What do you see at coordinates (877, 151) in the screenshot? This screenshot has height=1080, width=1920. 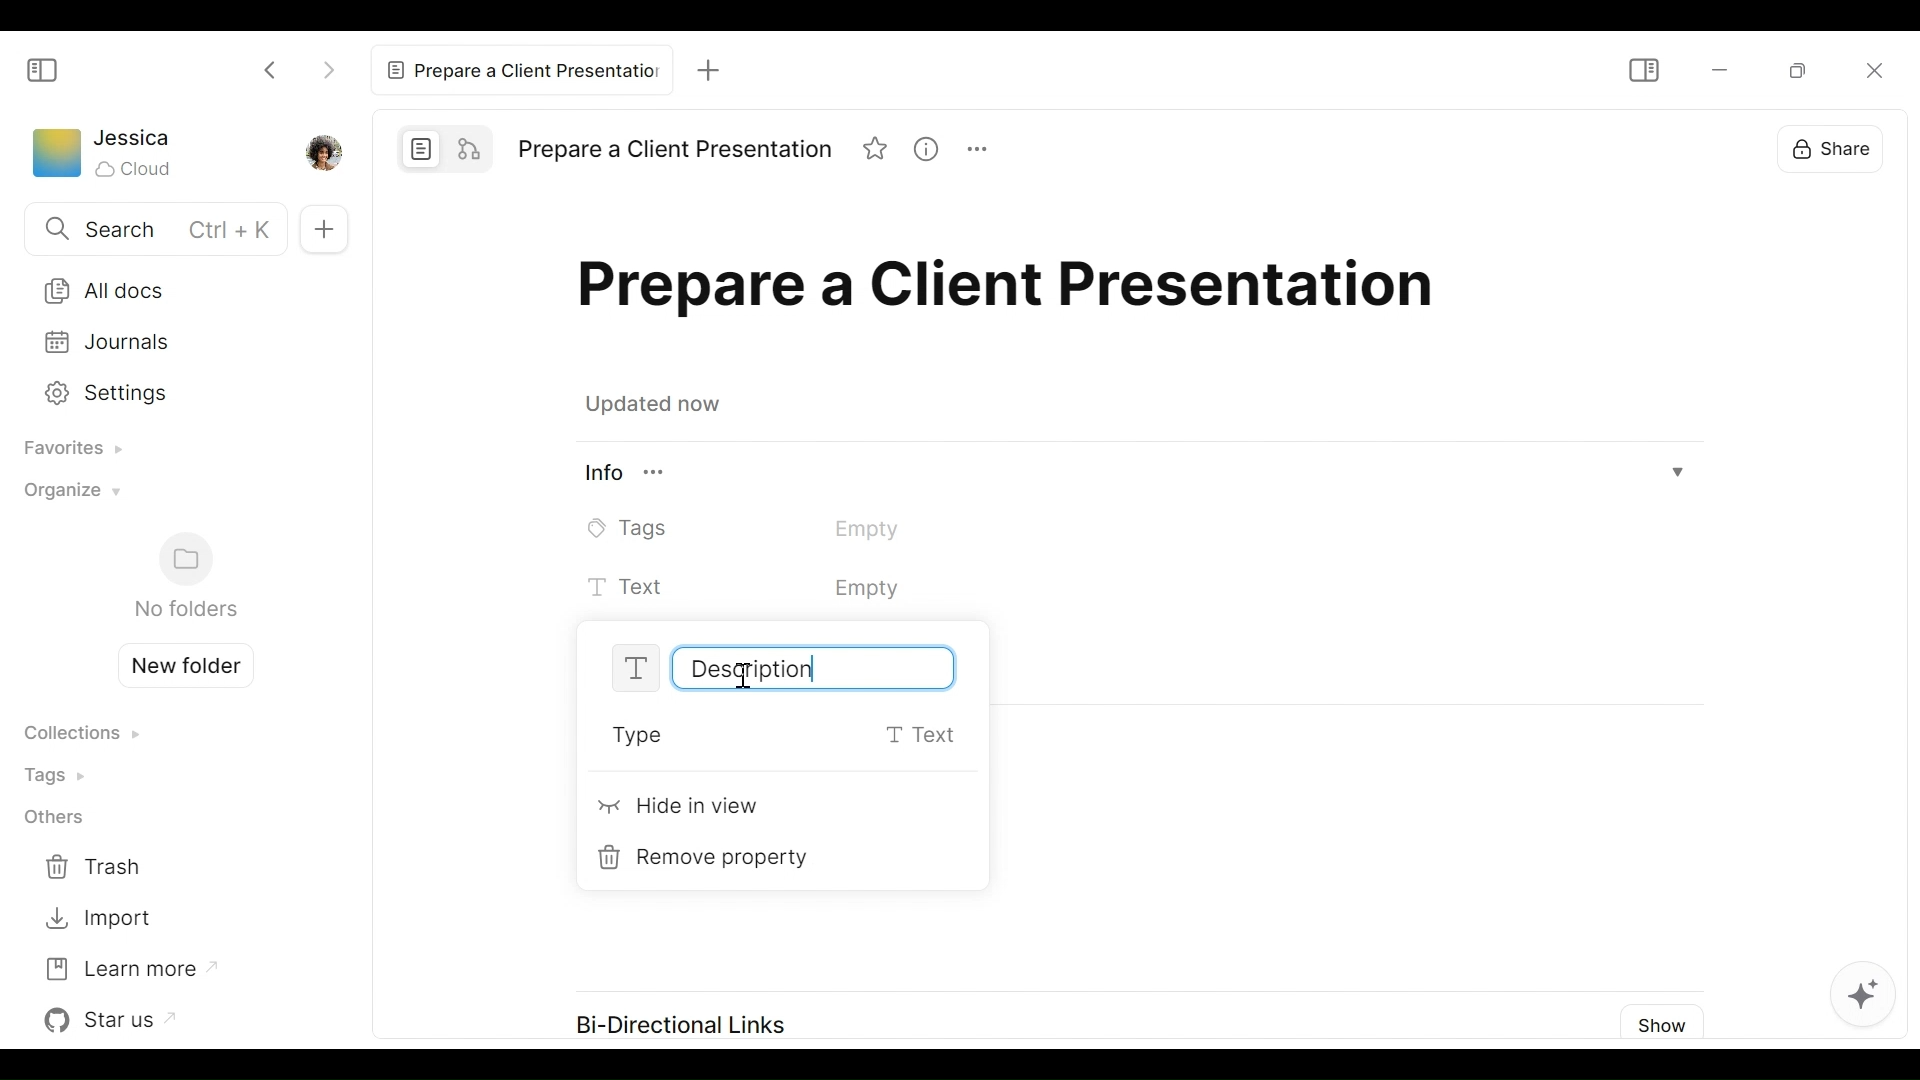 I see `Favorite` at bounding box center [877, 151].